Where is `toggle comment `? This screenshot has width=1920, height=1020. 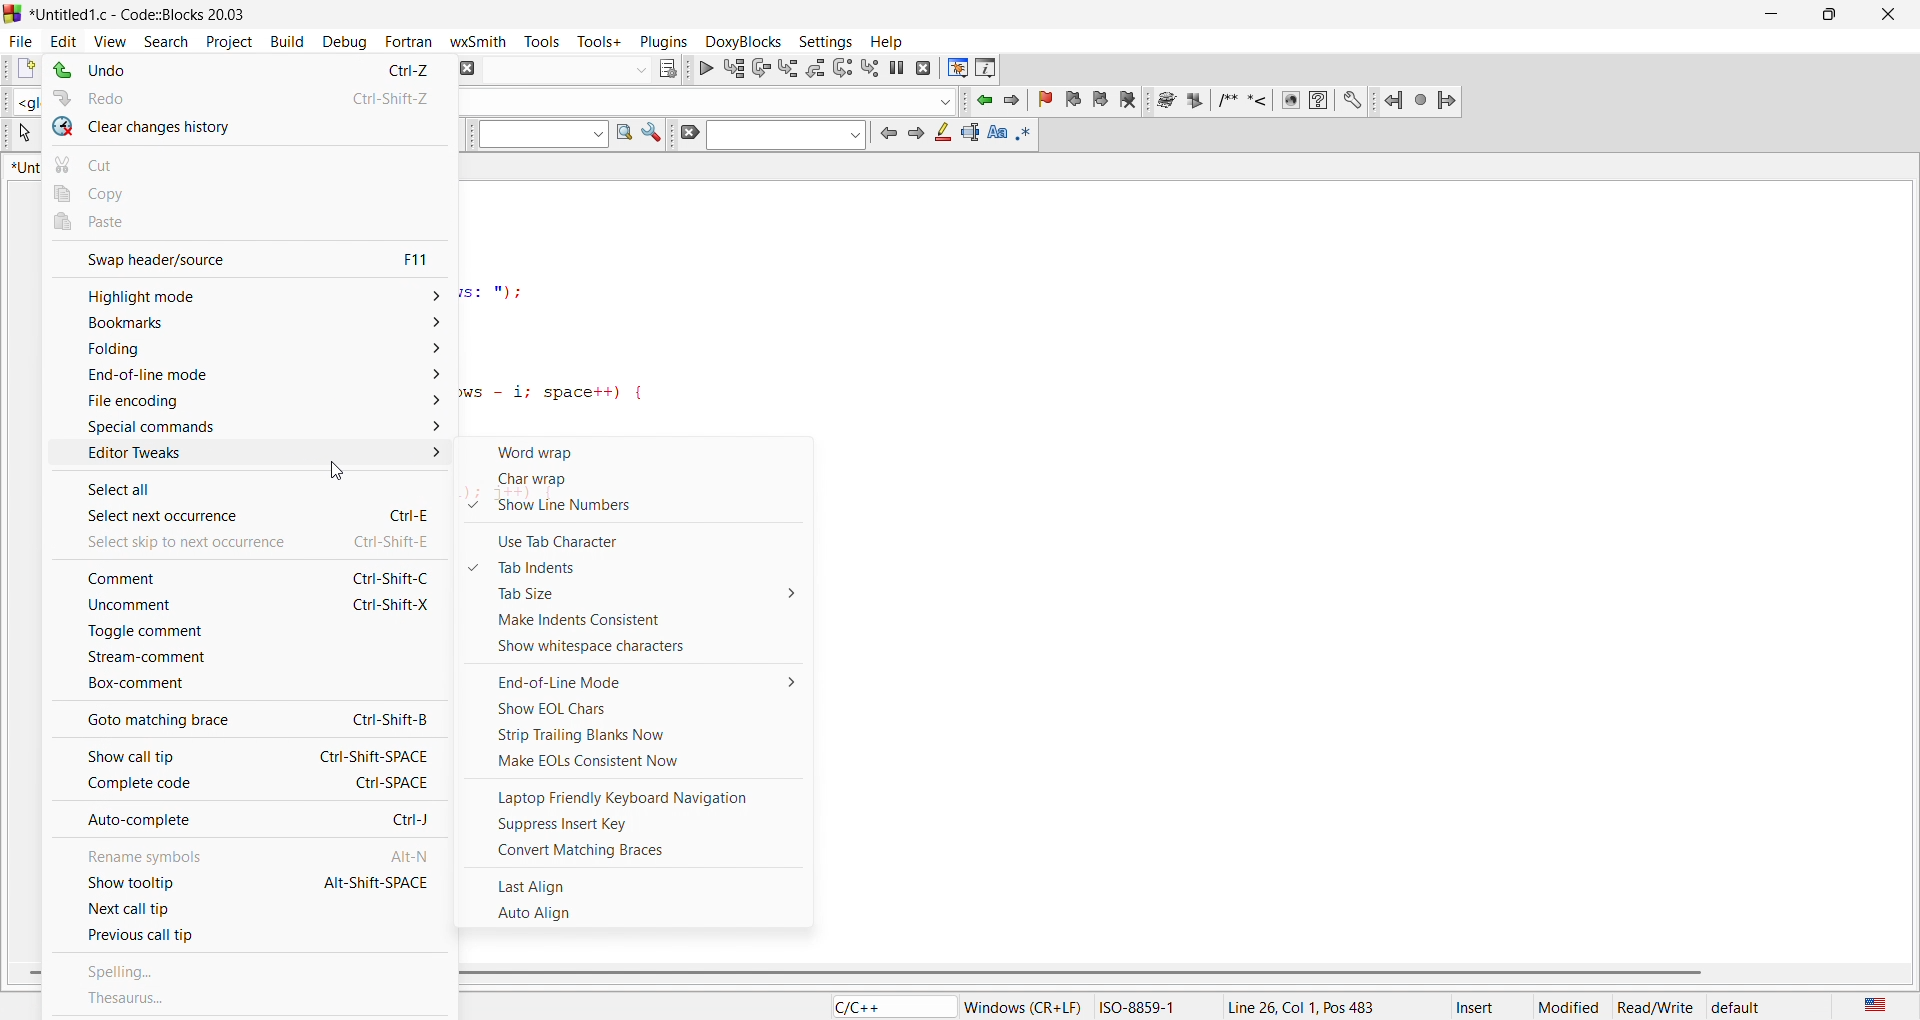 toggle comment  is located at coordinates (246, 635).